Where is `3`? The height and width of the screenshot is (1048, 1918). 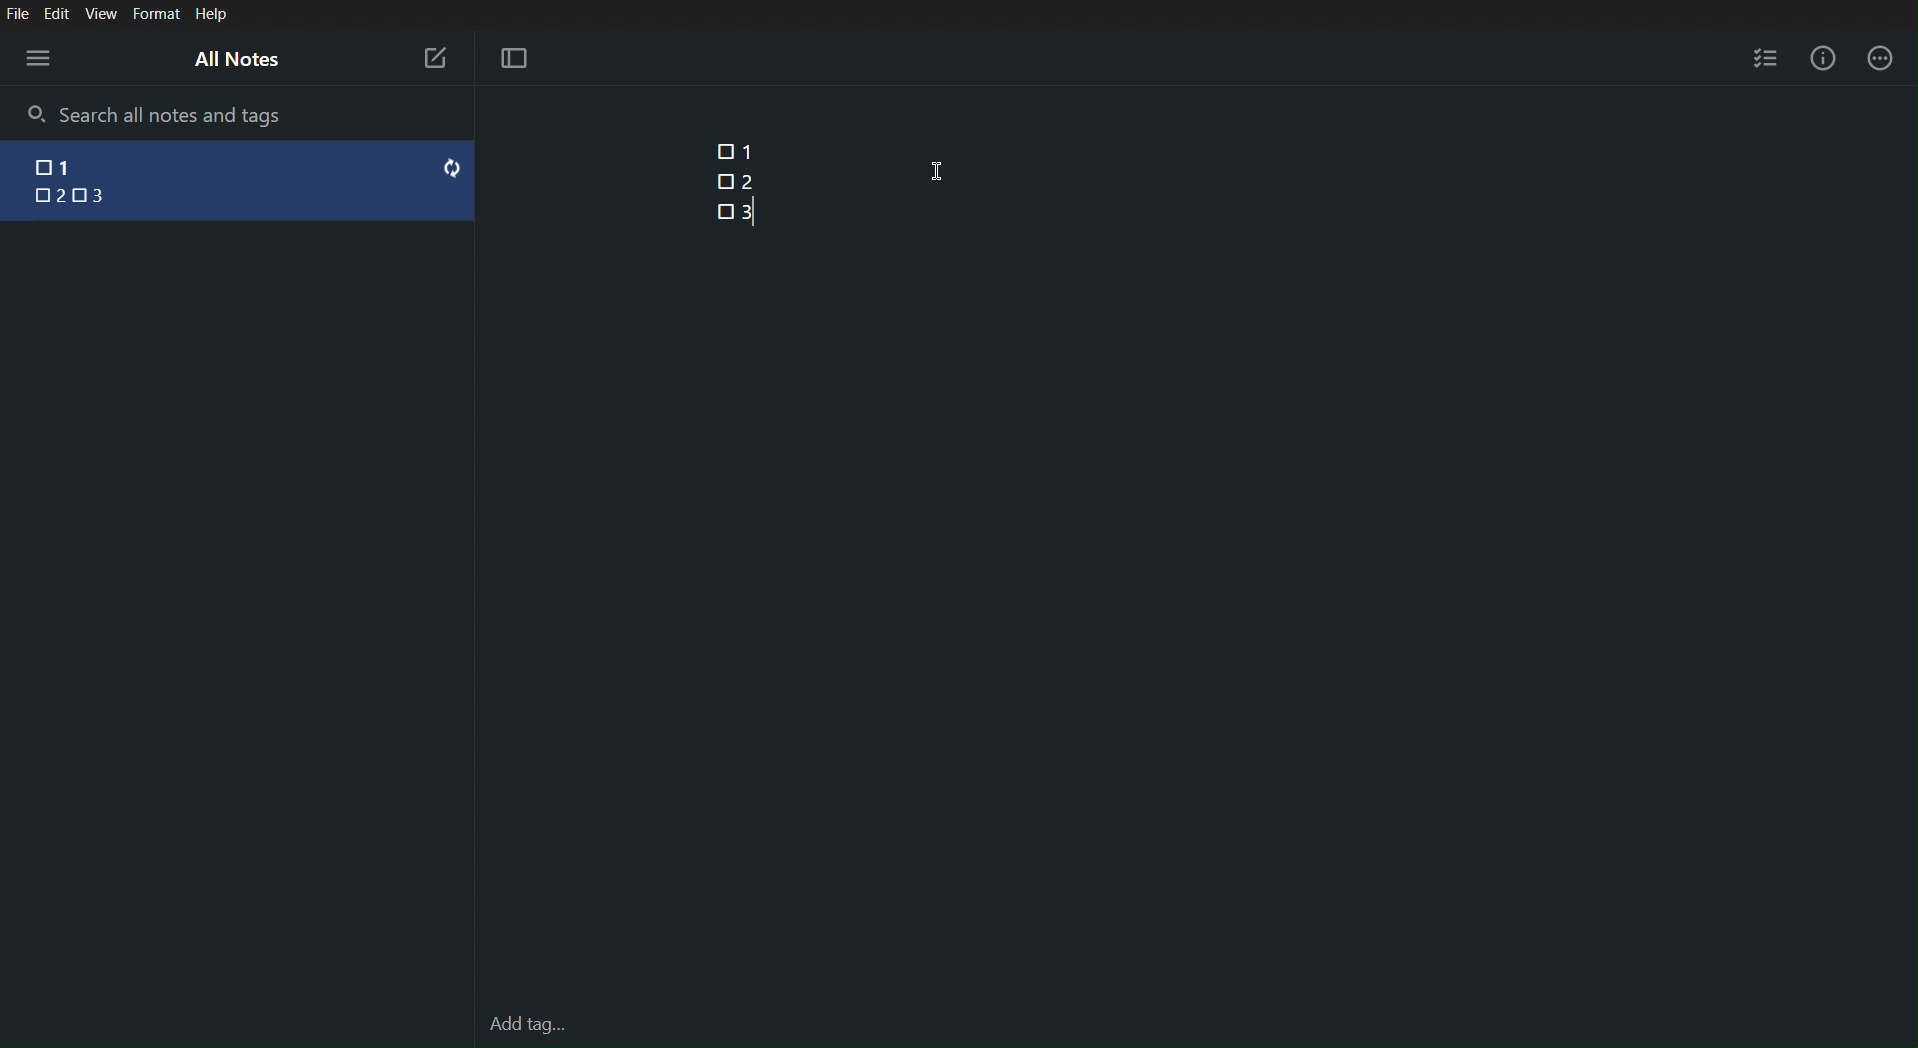
3 is located at coordinates (746, 210).